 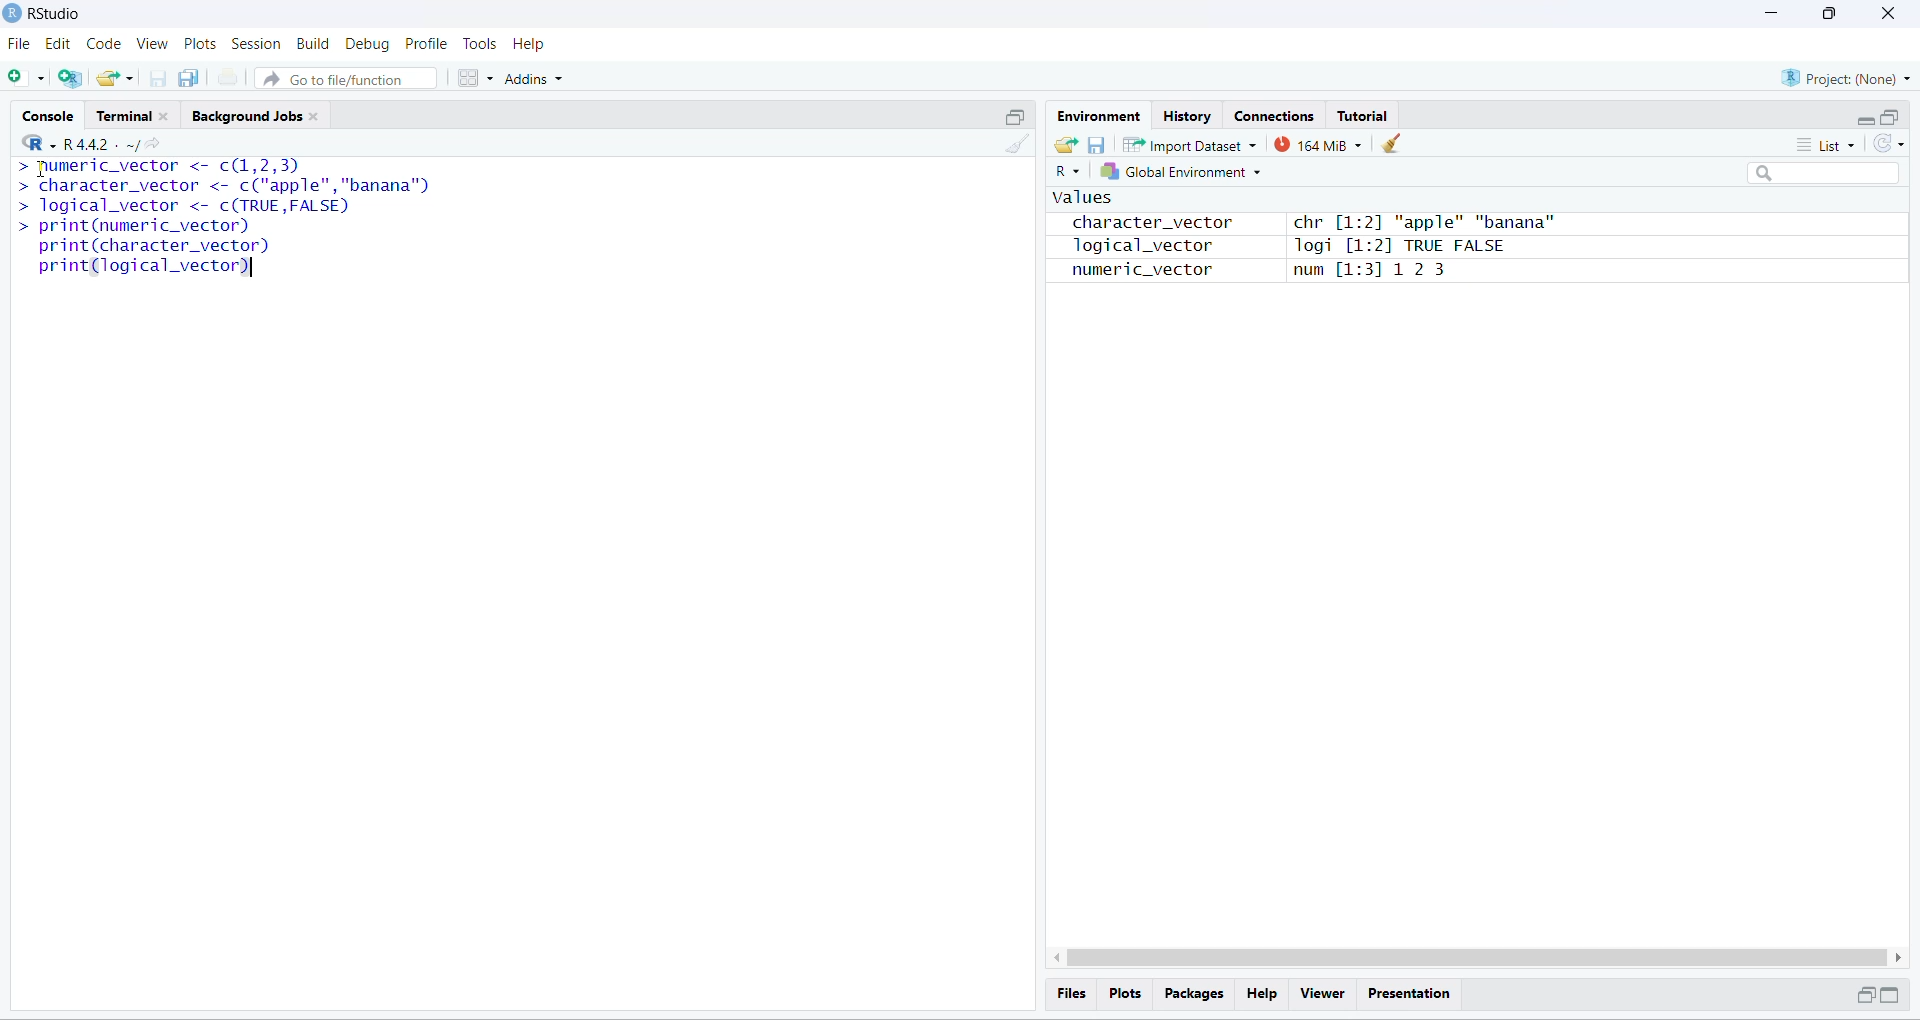 I want to click on global Environment, so click(x=1180, y=172).